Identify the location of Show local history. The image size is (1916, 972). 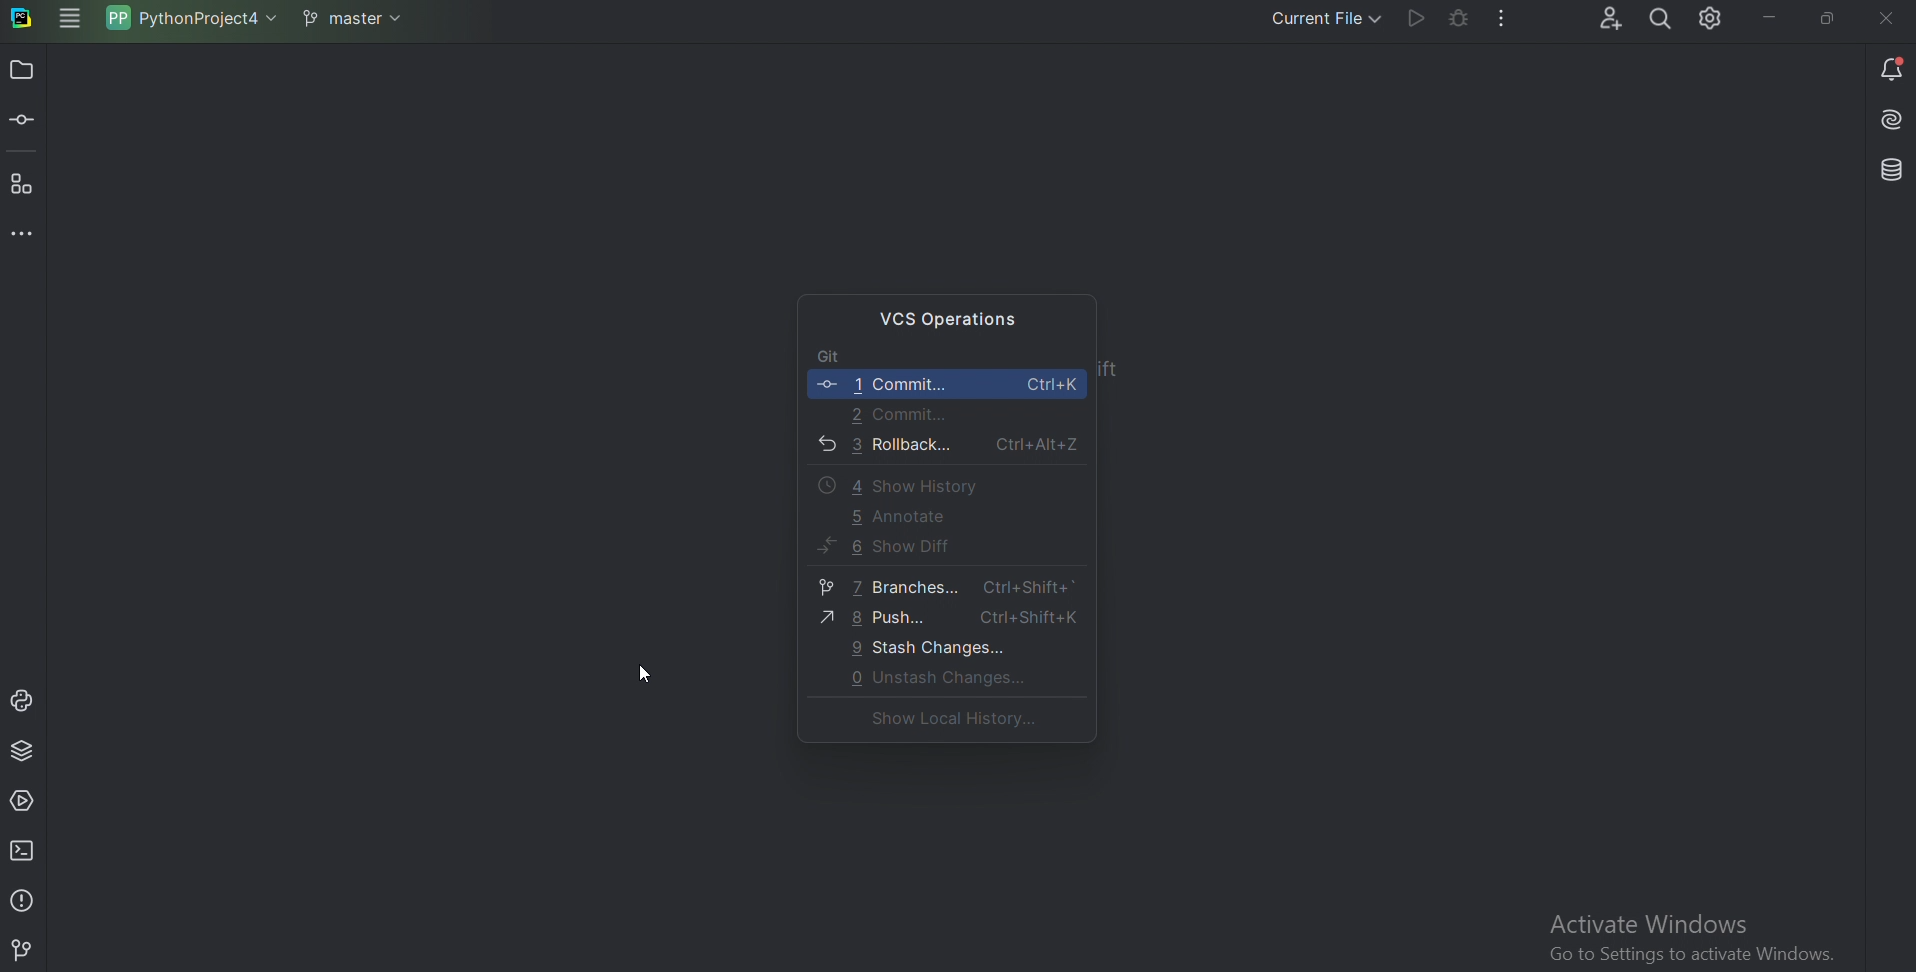
(942, 721).